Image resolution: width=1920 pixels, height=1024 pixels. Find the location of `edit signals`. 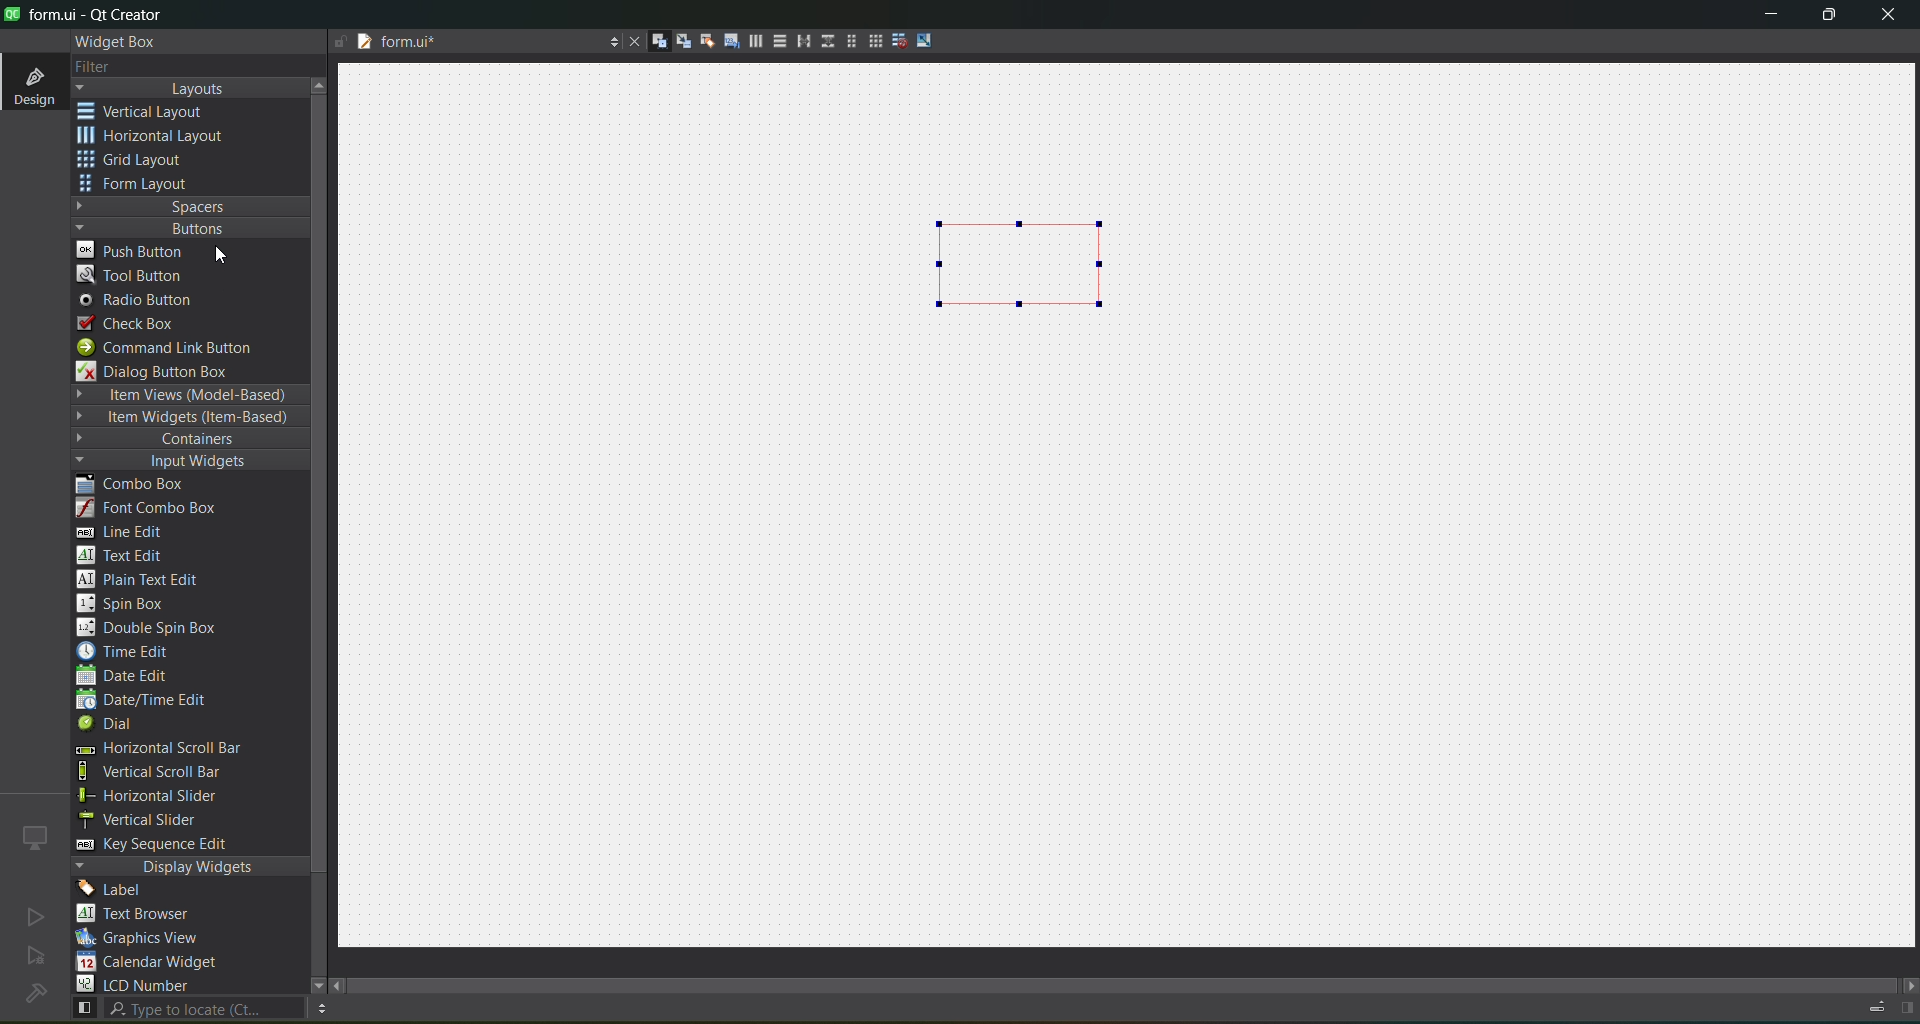

edit signals is located at coordinates (675, 40).